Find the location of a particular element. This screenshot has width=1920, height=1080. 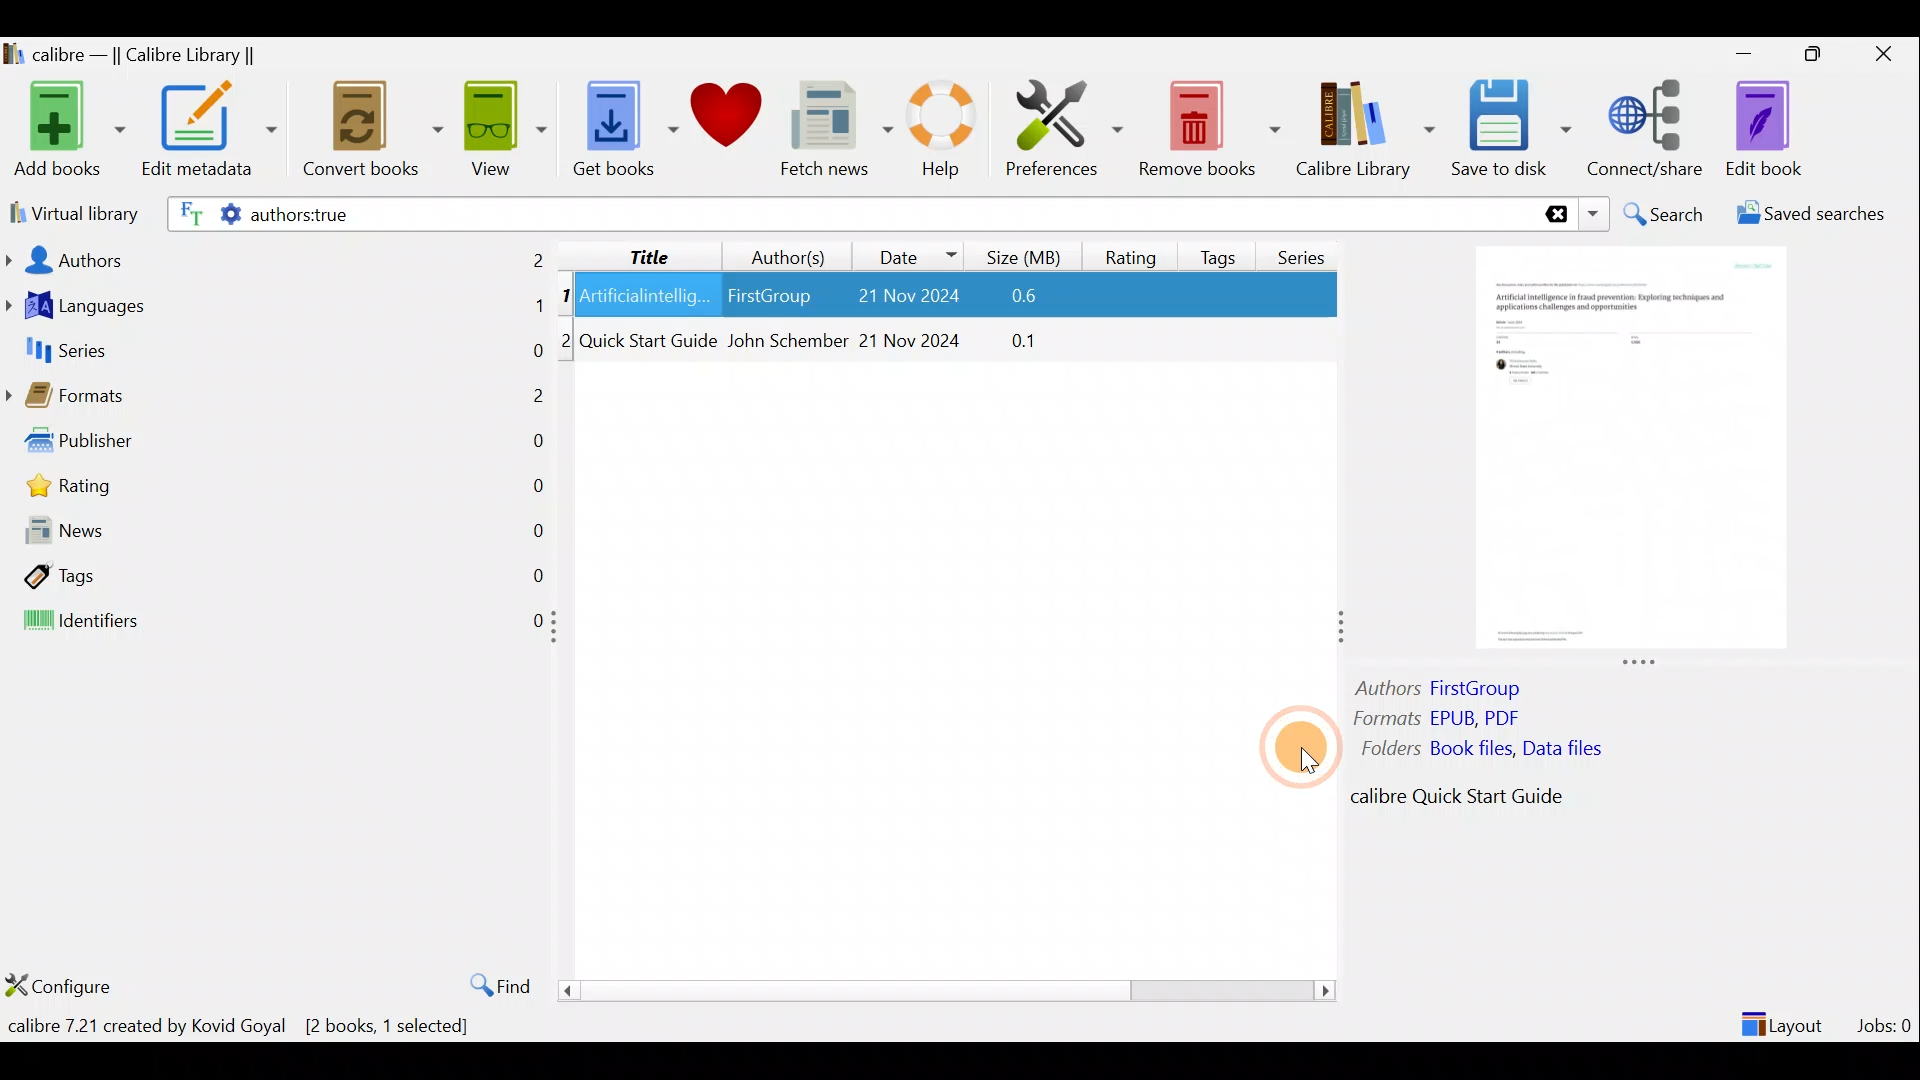

Saved searches is located at coordinates (1817, 216).